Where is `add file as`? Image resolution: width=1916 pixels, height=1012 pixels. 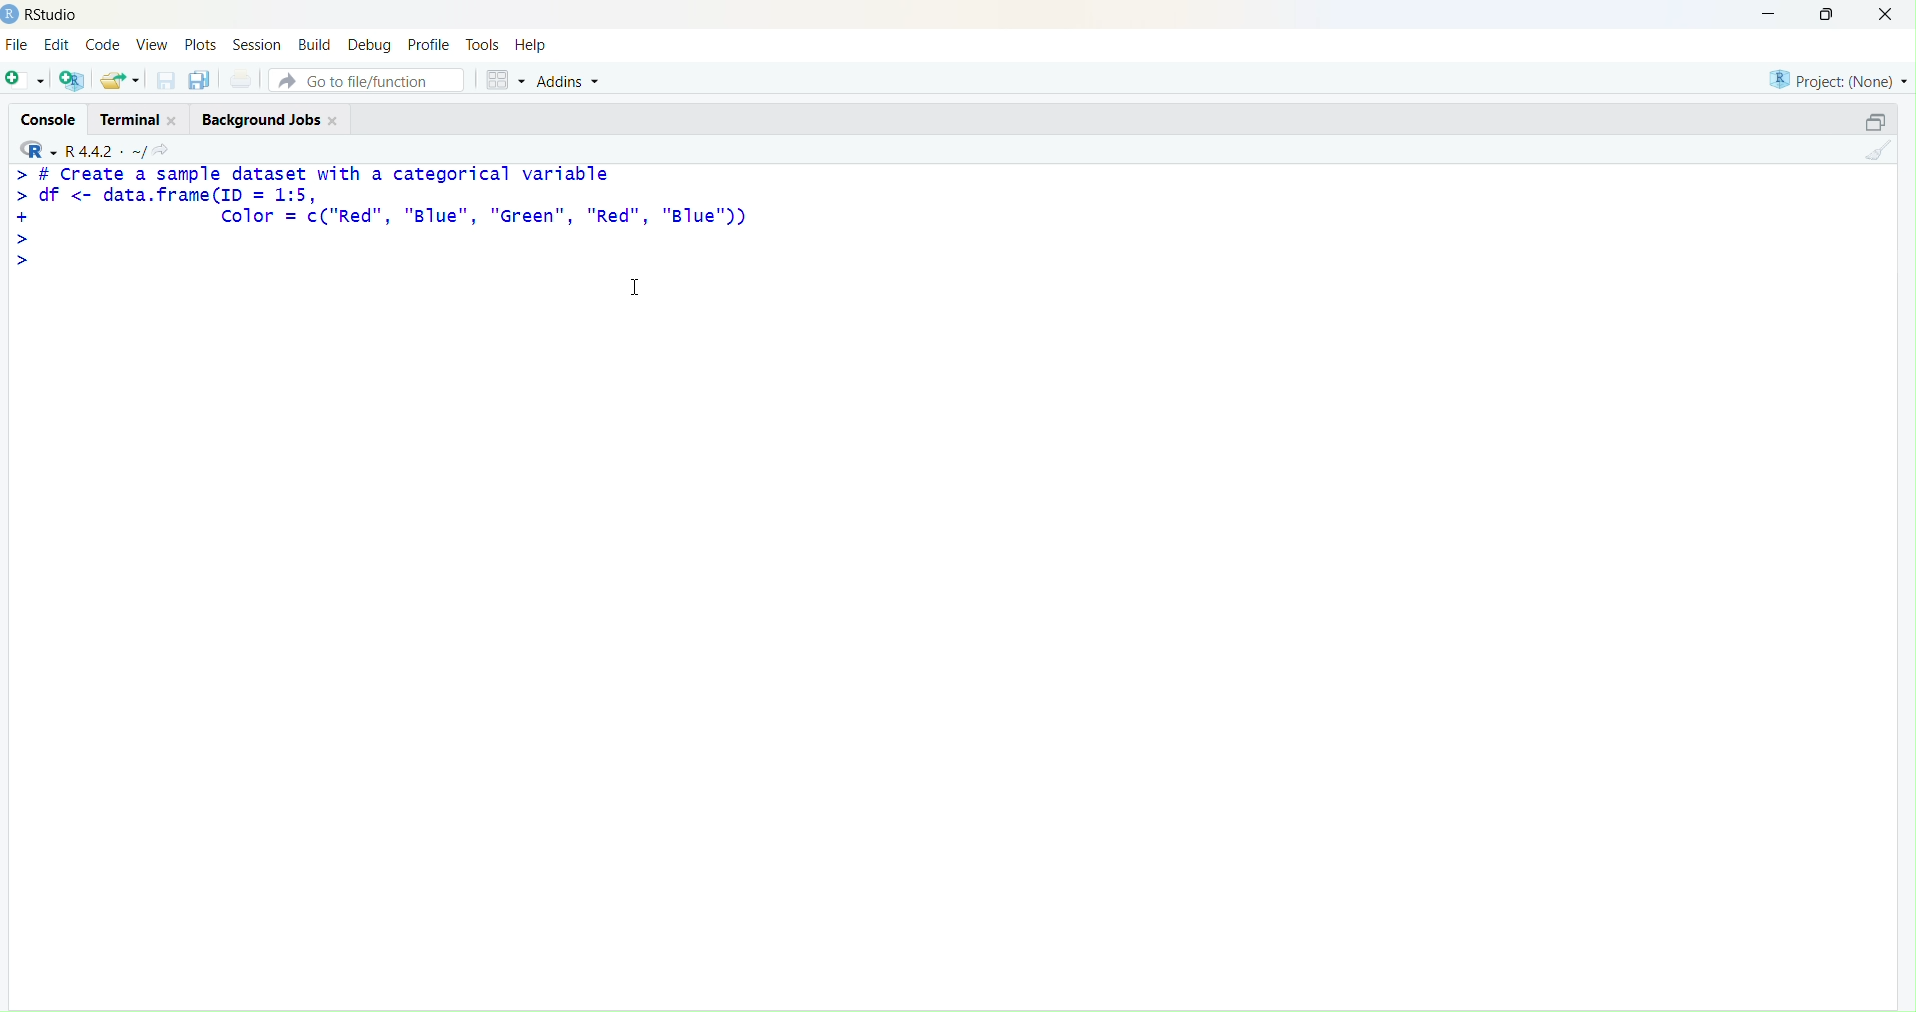 add file as is located at coordinates (28, 80).